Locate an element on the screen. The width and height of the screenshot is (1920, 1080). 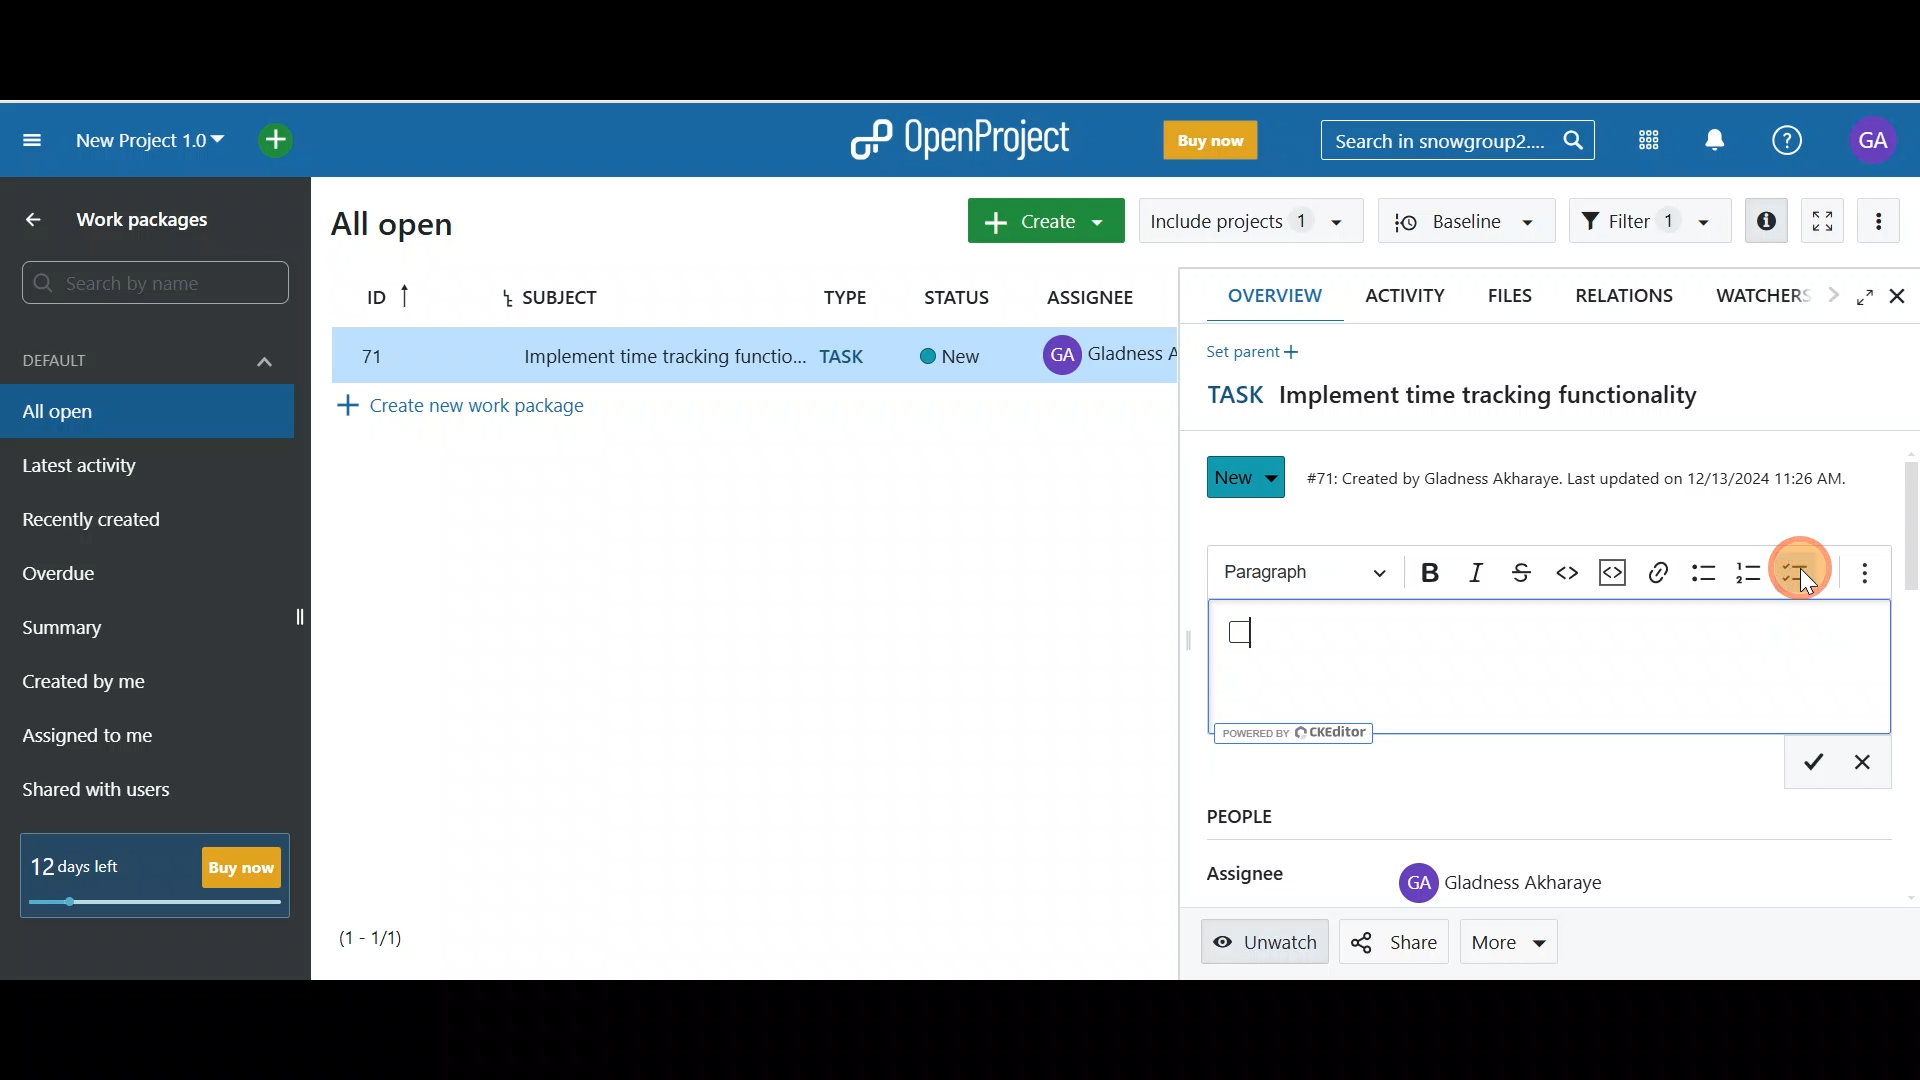
Search bar is located at coordinates (149, 283).